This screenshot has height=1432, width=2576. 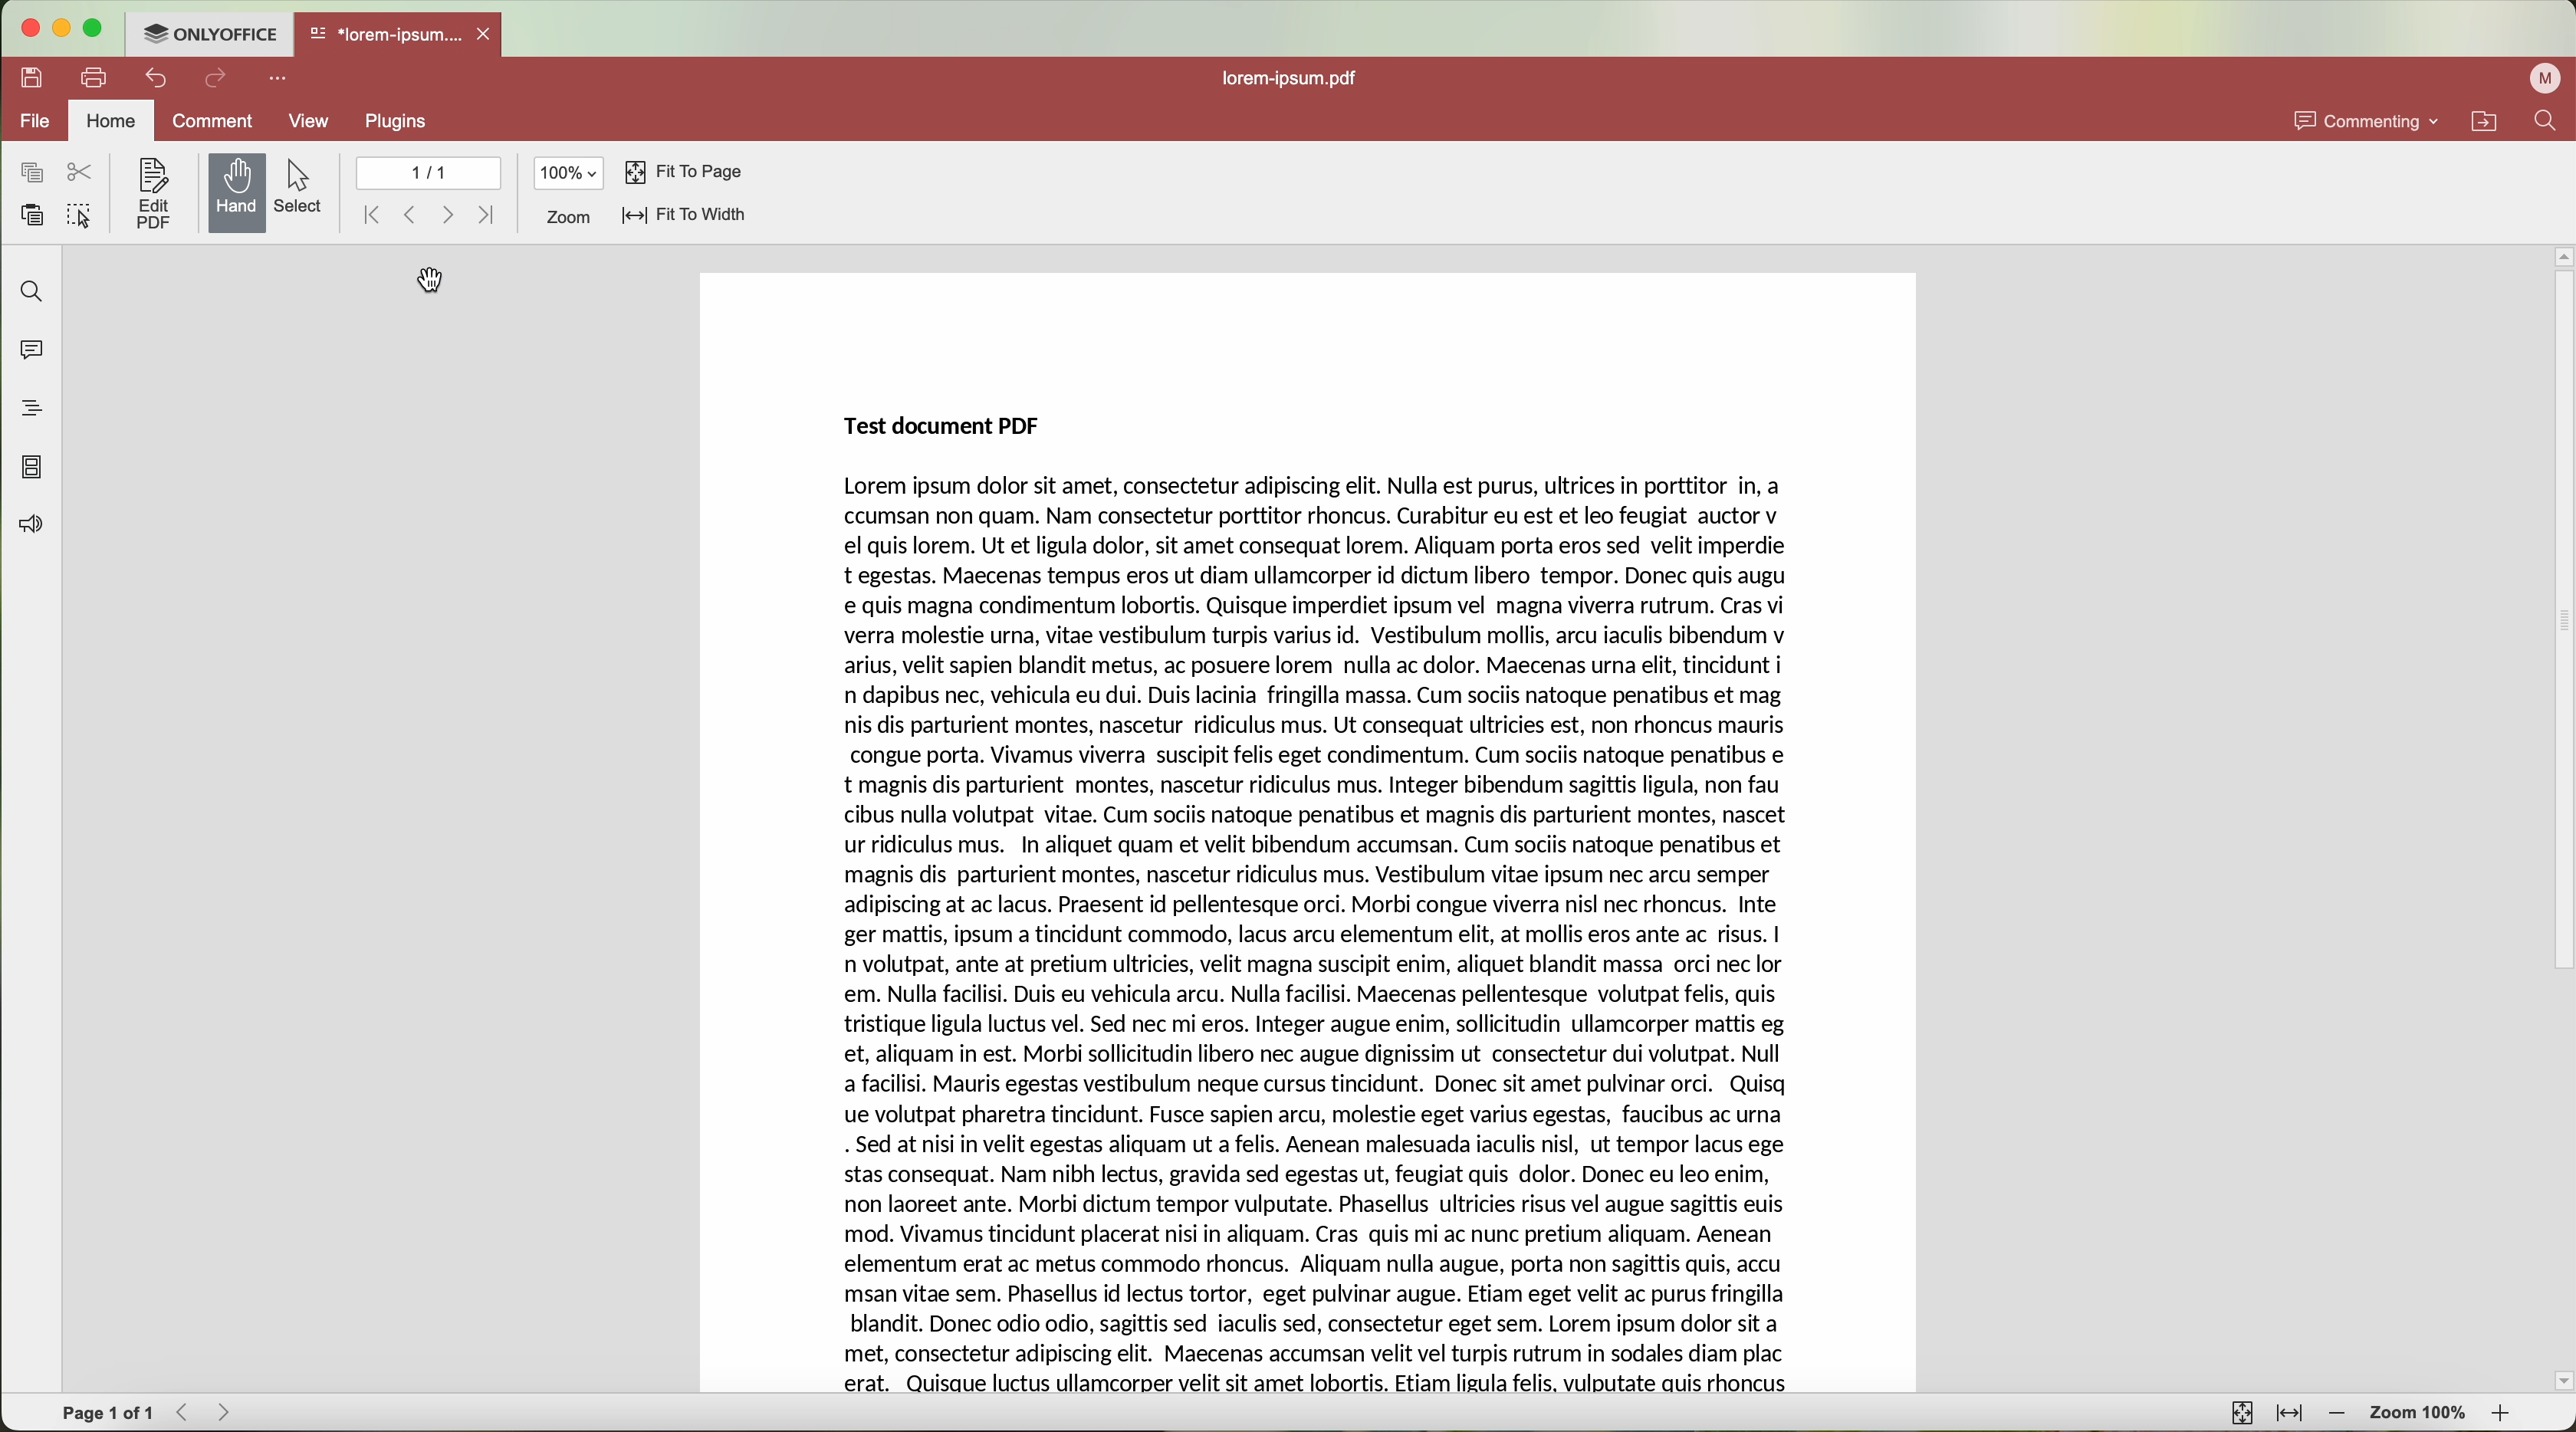 What do you see at coordinates (571, 173) in the screenshot?
I see `100%` at bounding box center [571, 173].